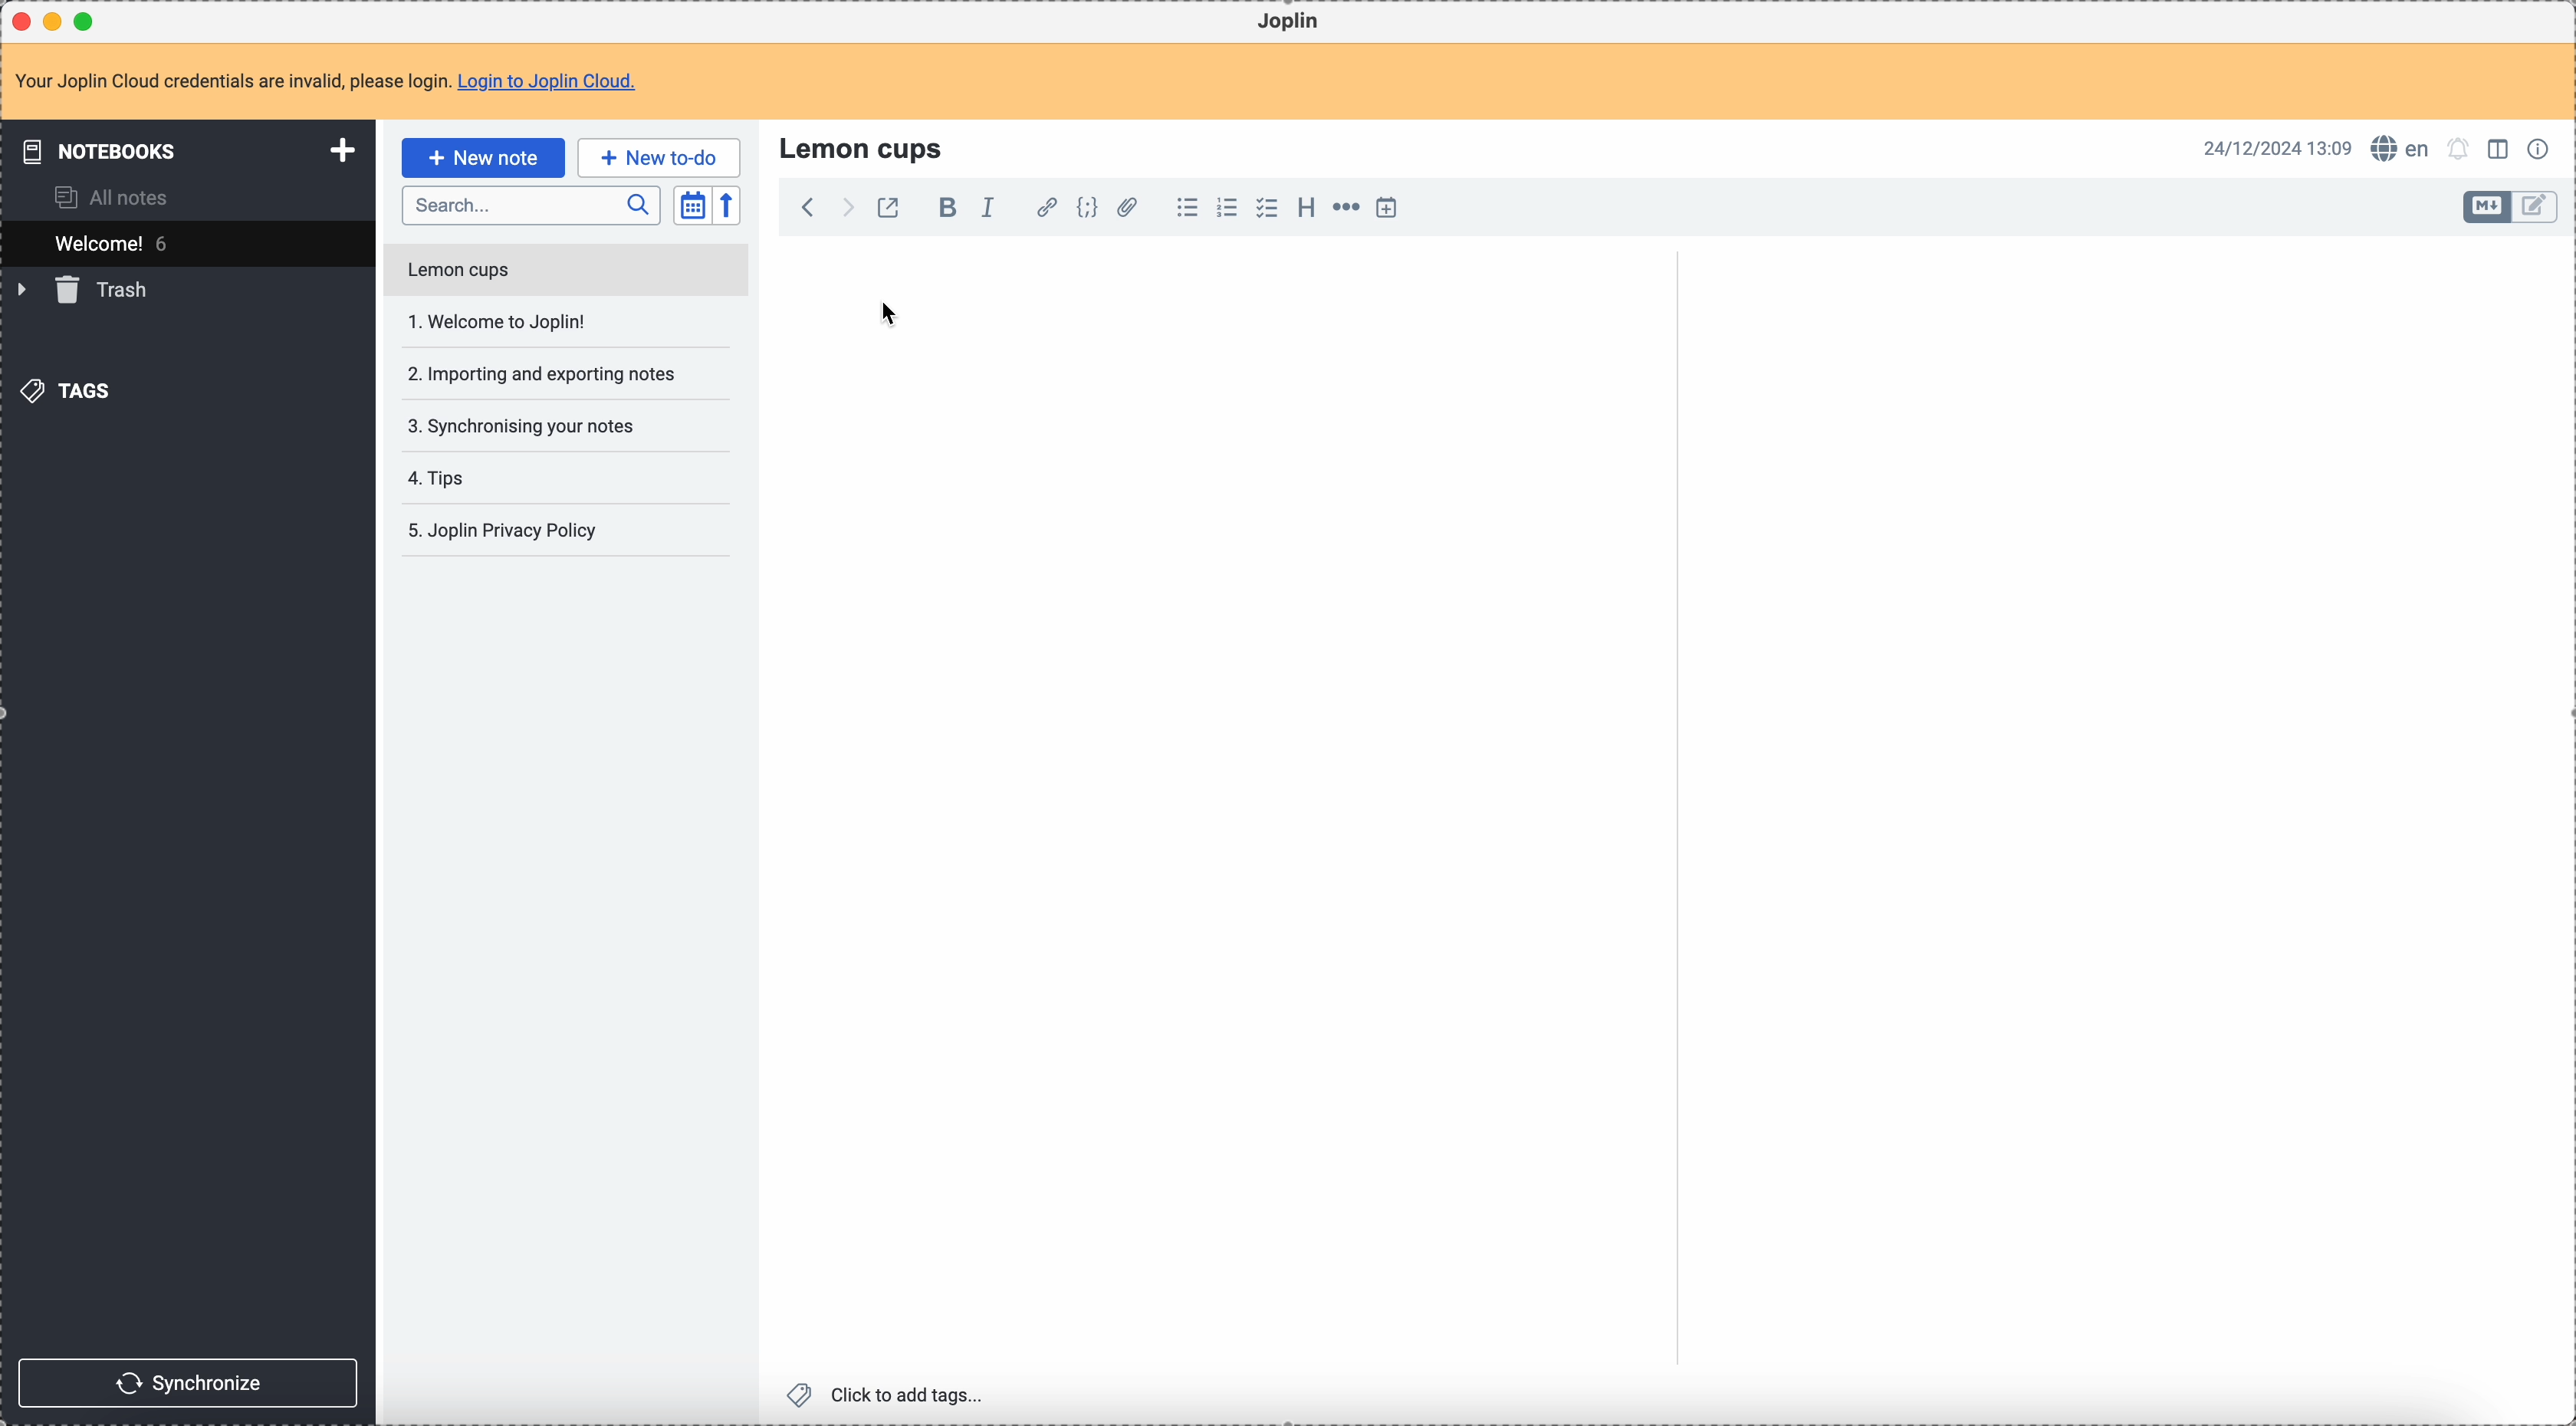 This screenshot has width=2576, height=1426. Describe the element at coordinates (892, 314) in the screenshot. I see `cursor` at that location.